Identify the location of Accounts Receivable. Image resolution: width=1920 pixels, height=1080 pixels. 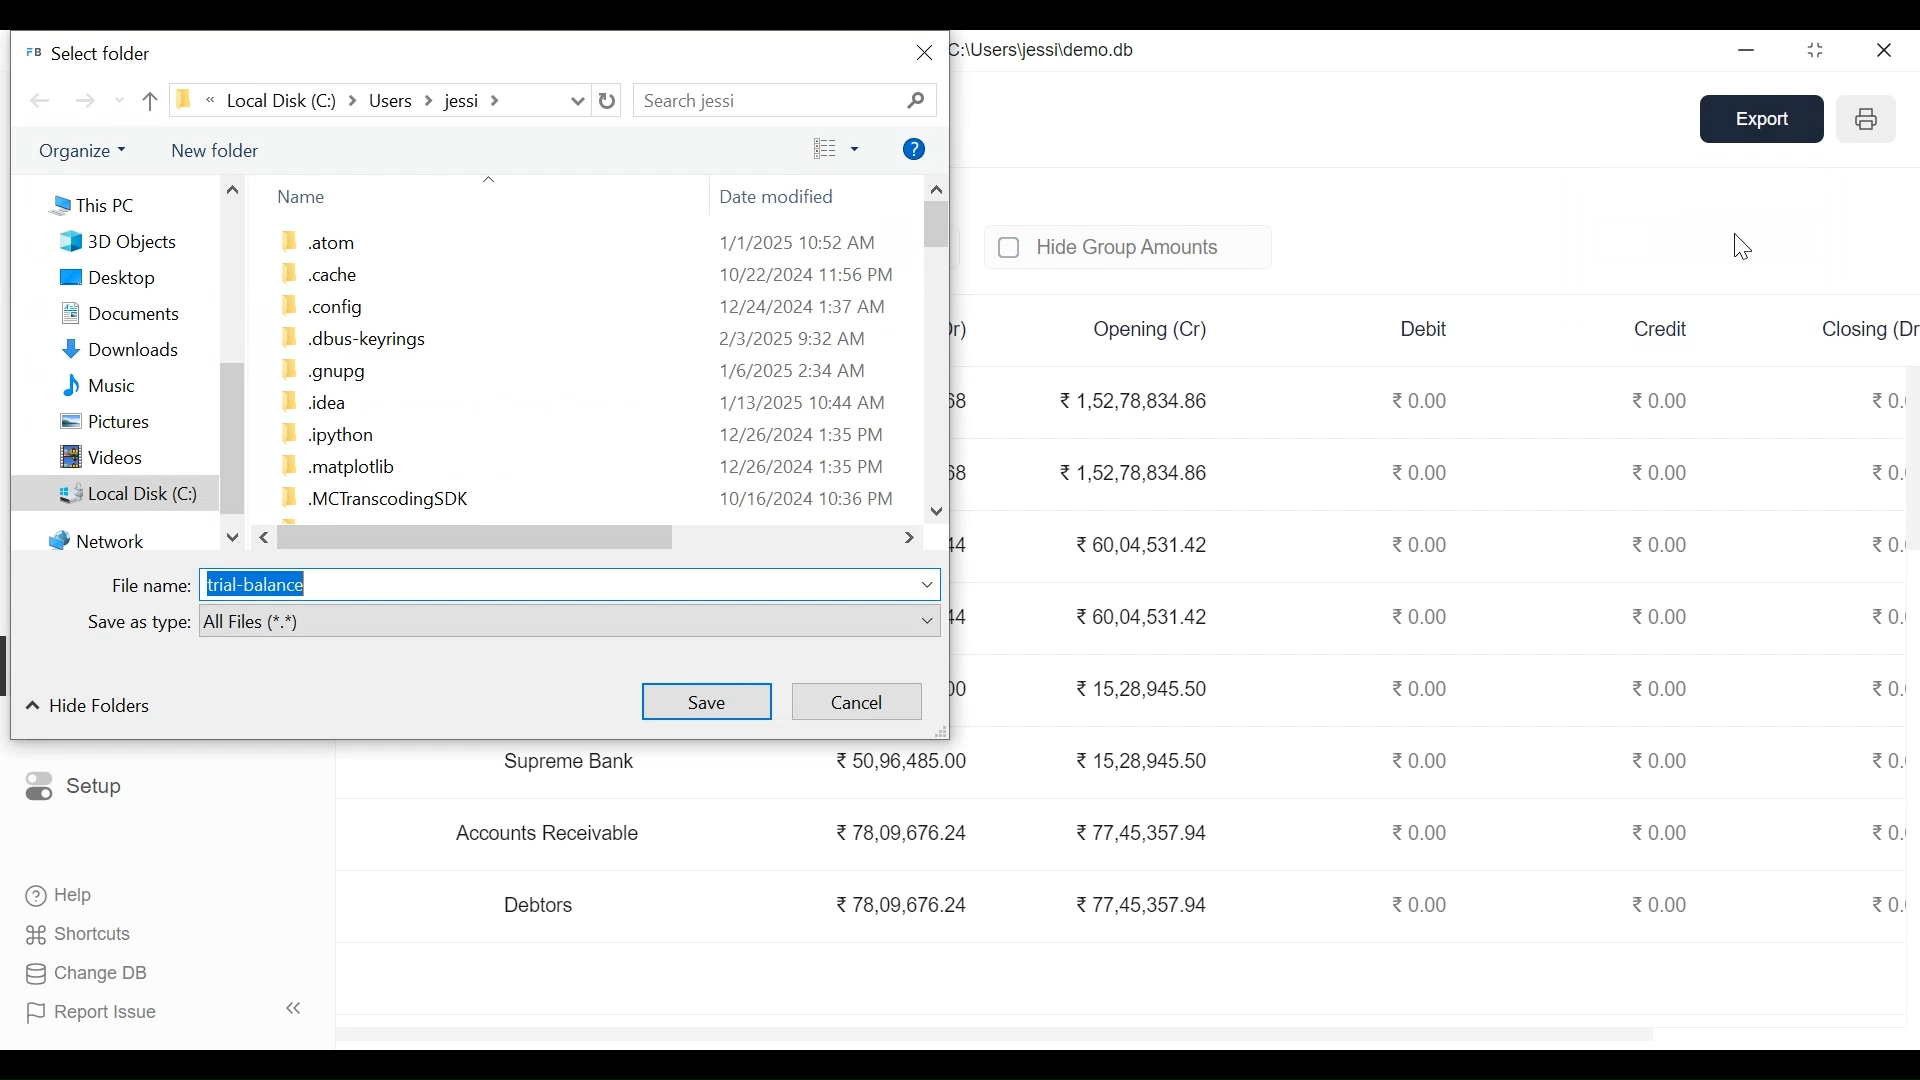
(553, 834).